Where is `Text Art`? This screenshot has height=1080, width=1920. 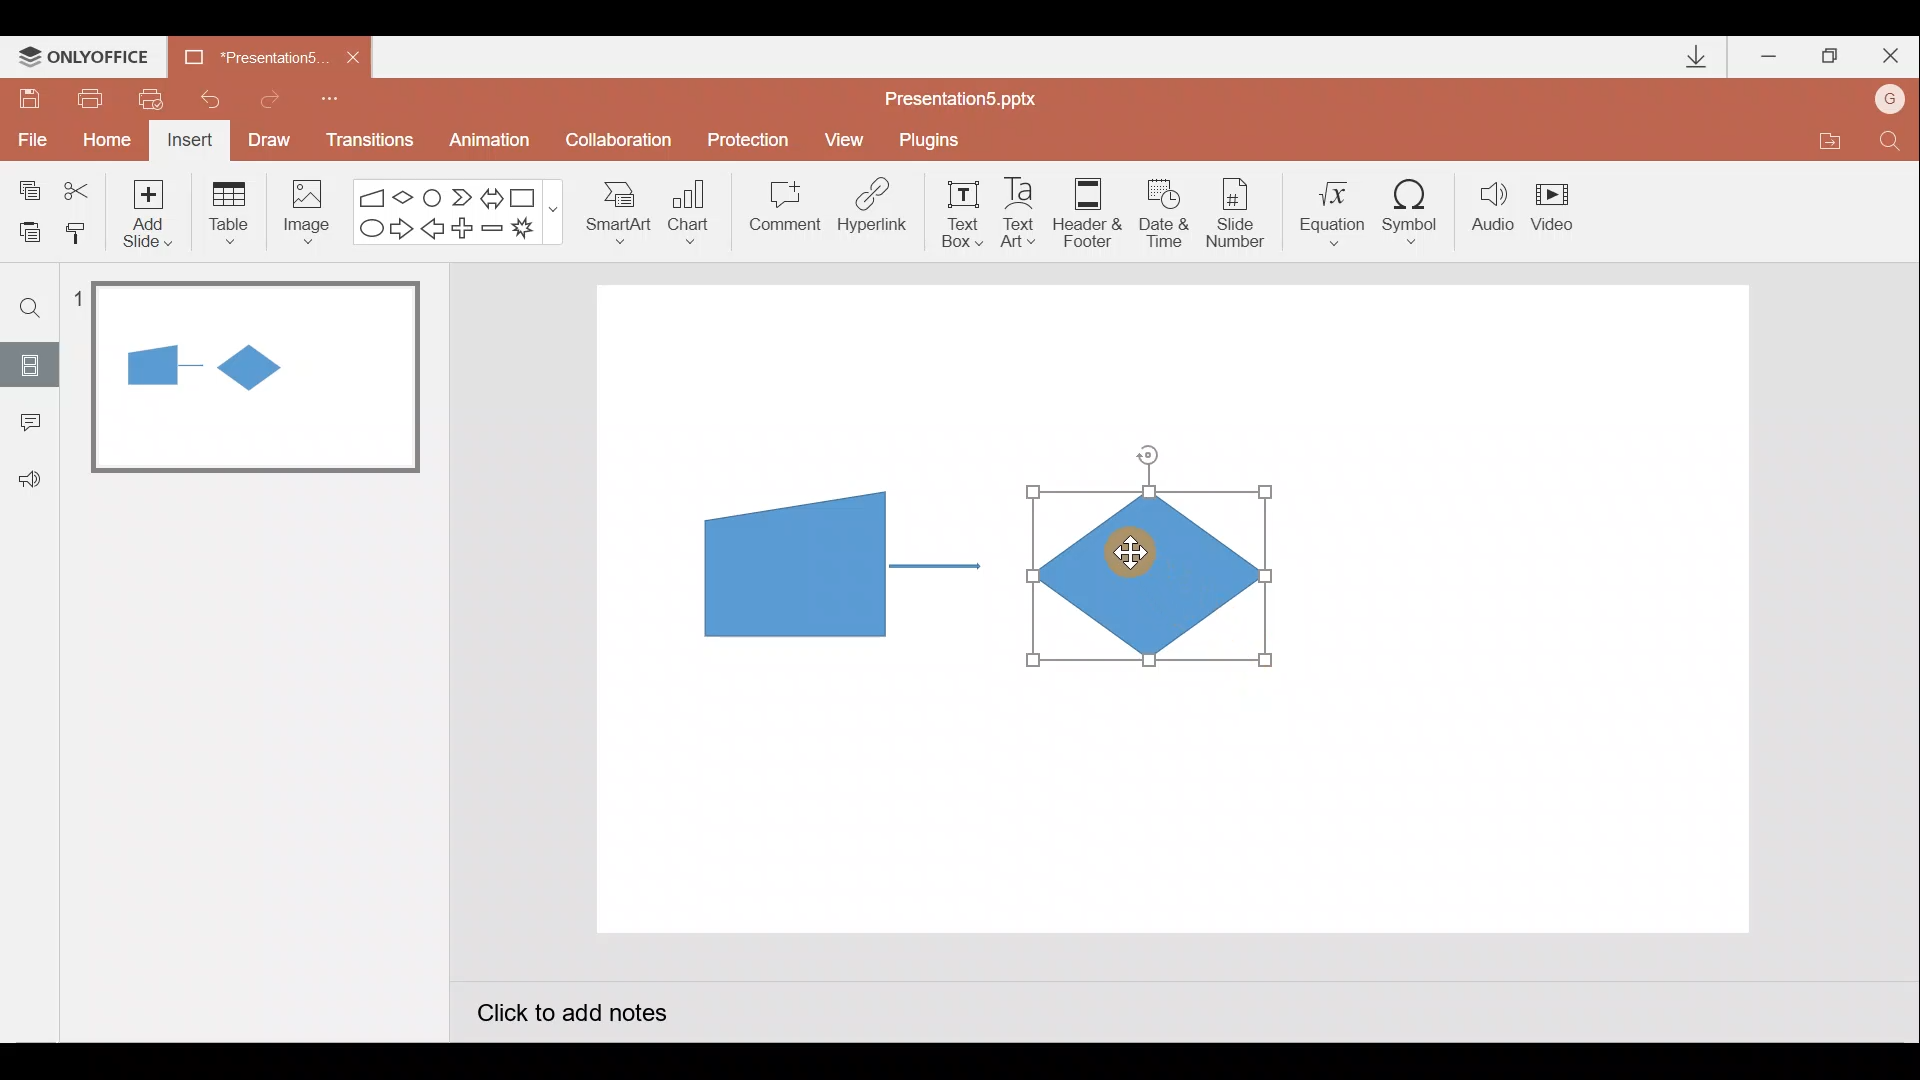 Text Art is located at coordinates (1024, 212).